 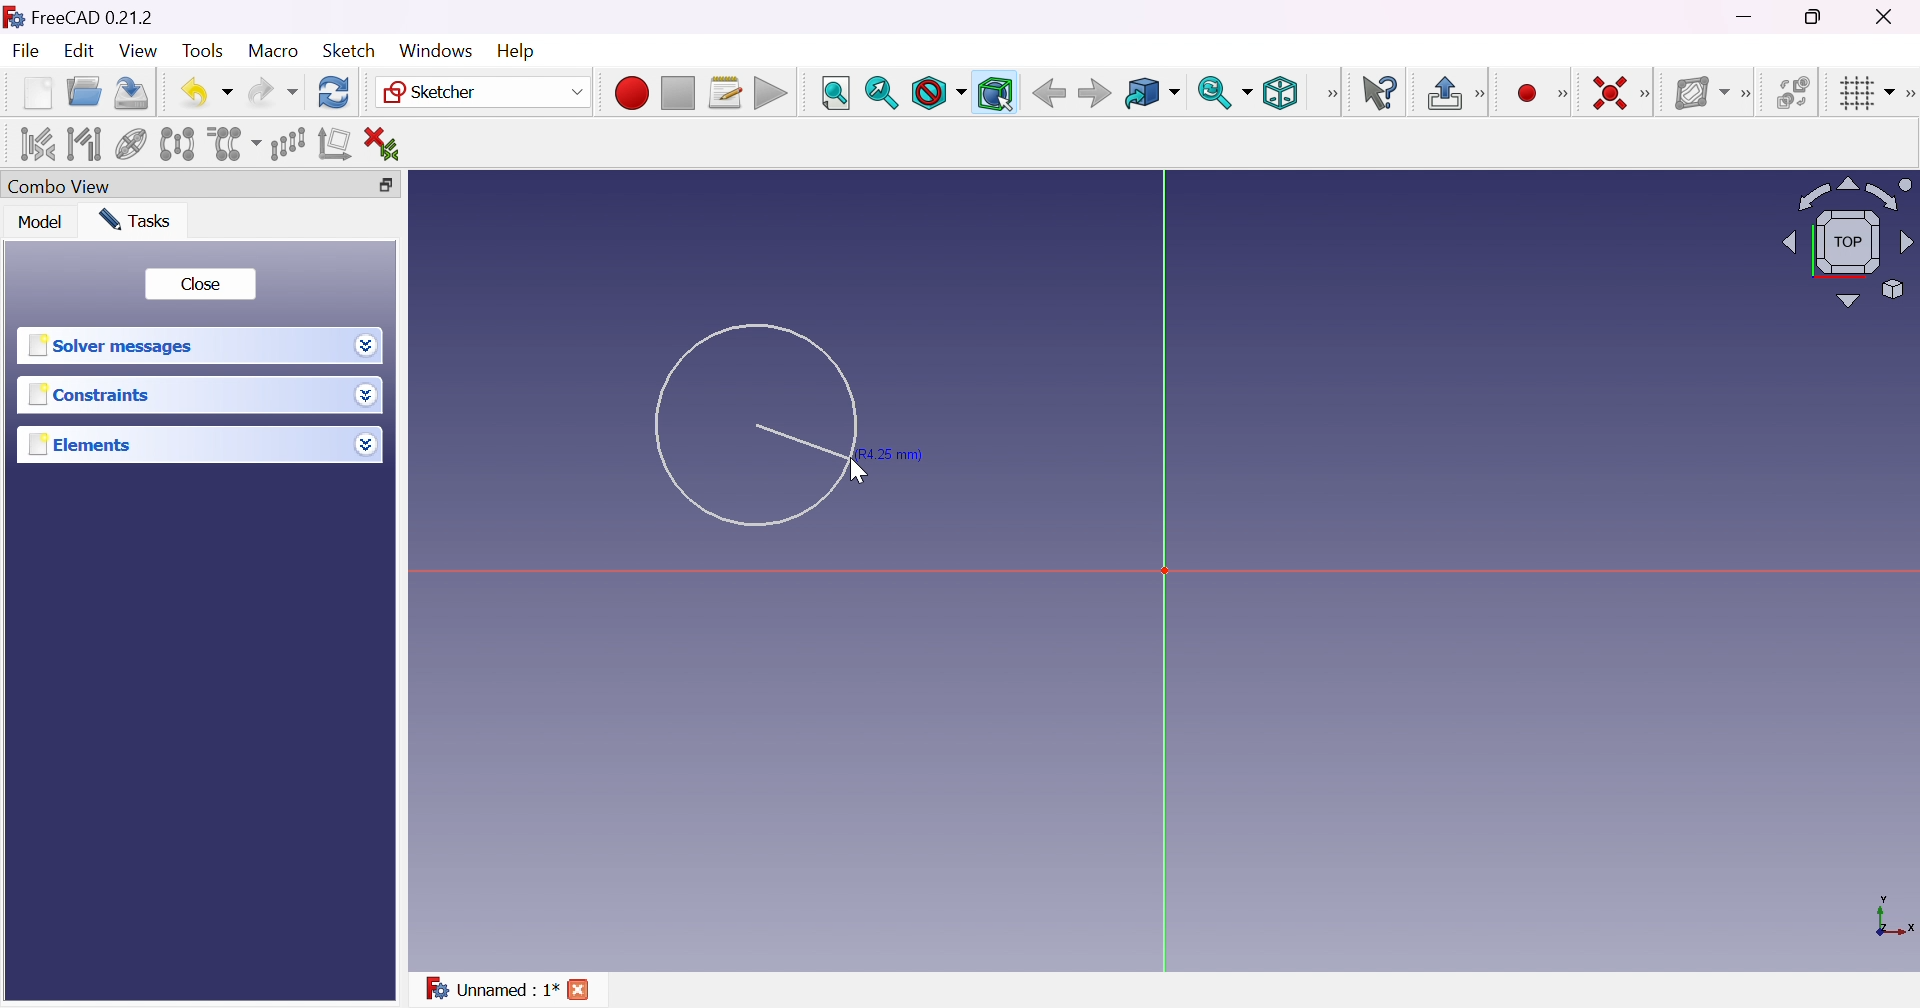 What do you see at coordinates (1745, 17) in the screenshot?
I see `Minimize` at bounding box center [1745, 17].